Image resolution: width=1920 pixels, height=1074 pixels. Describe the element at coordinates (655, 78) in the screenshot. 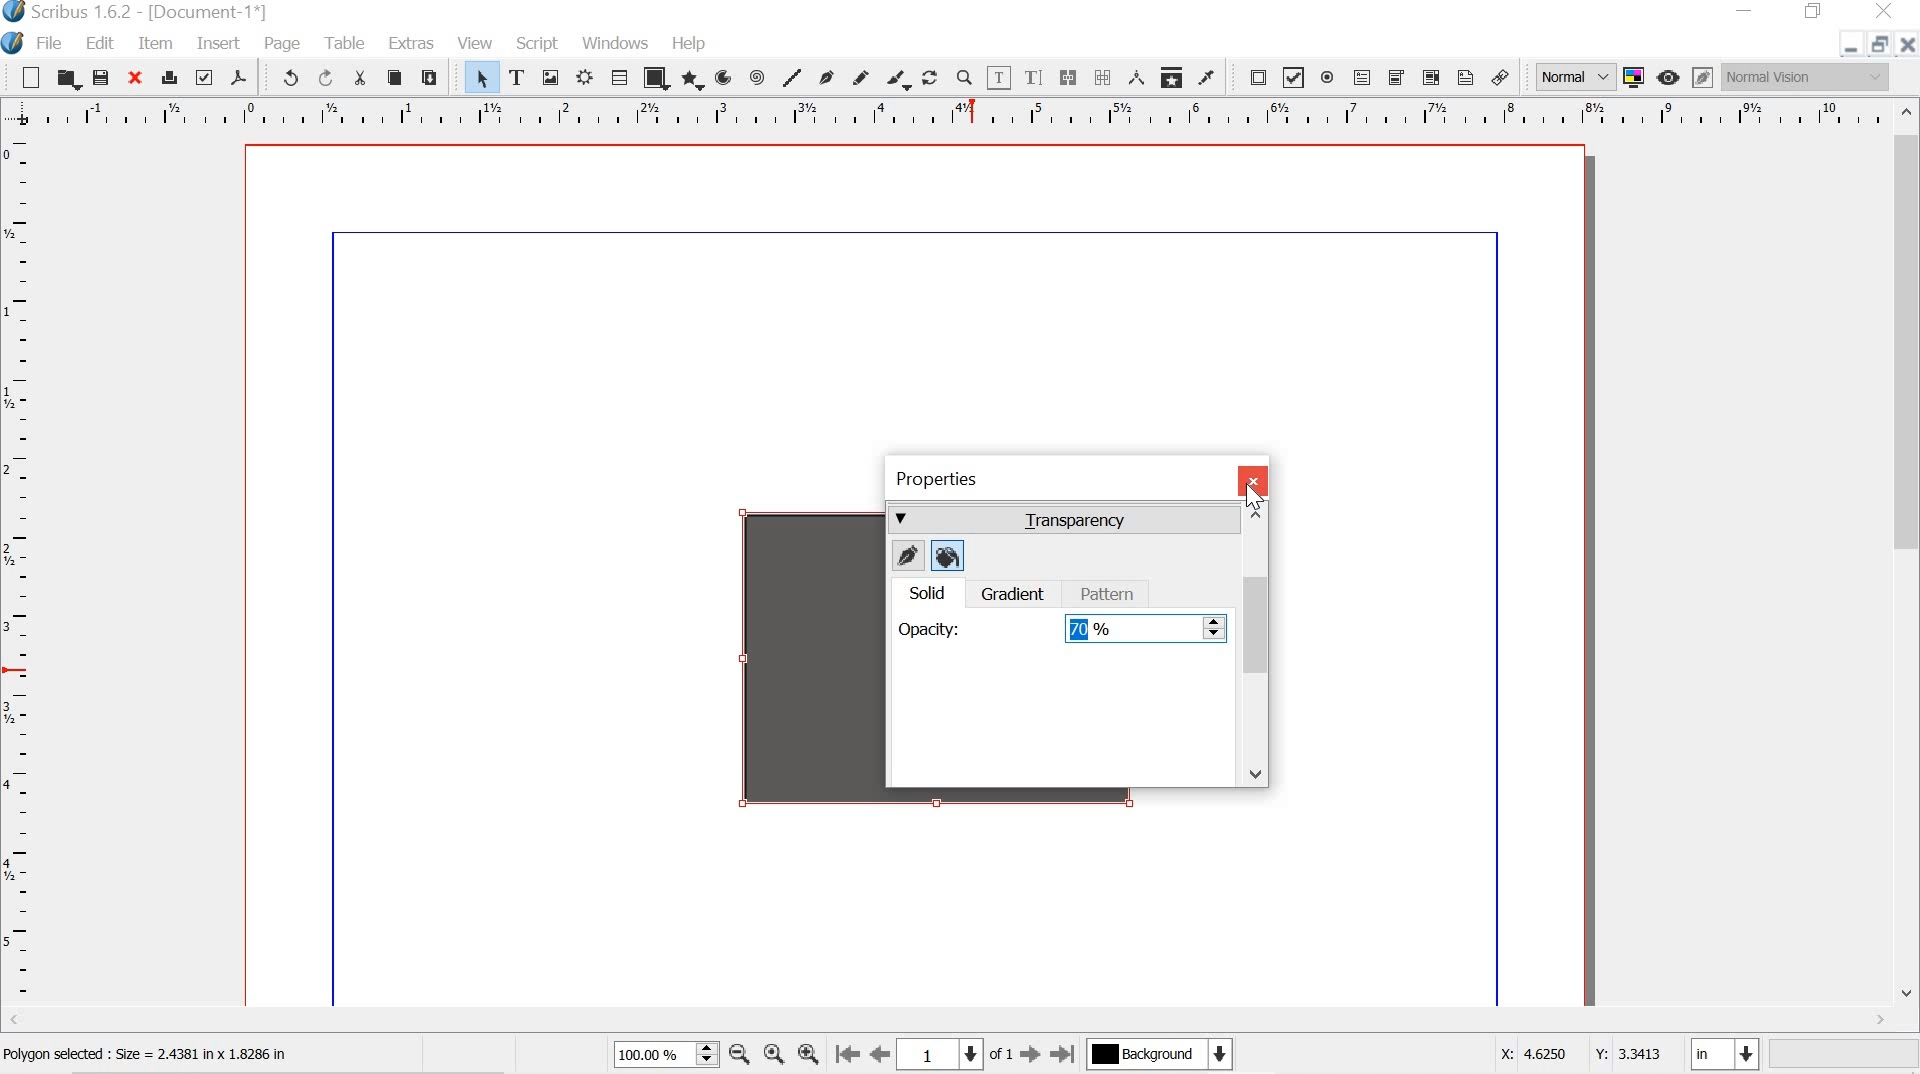

I see `shape` at that location.